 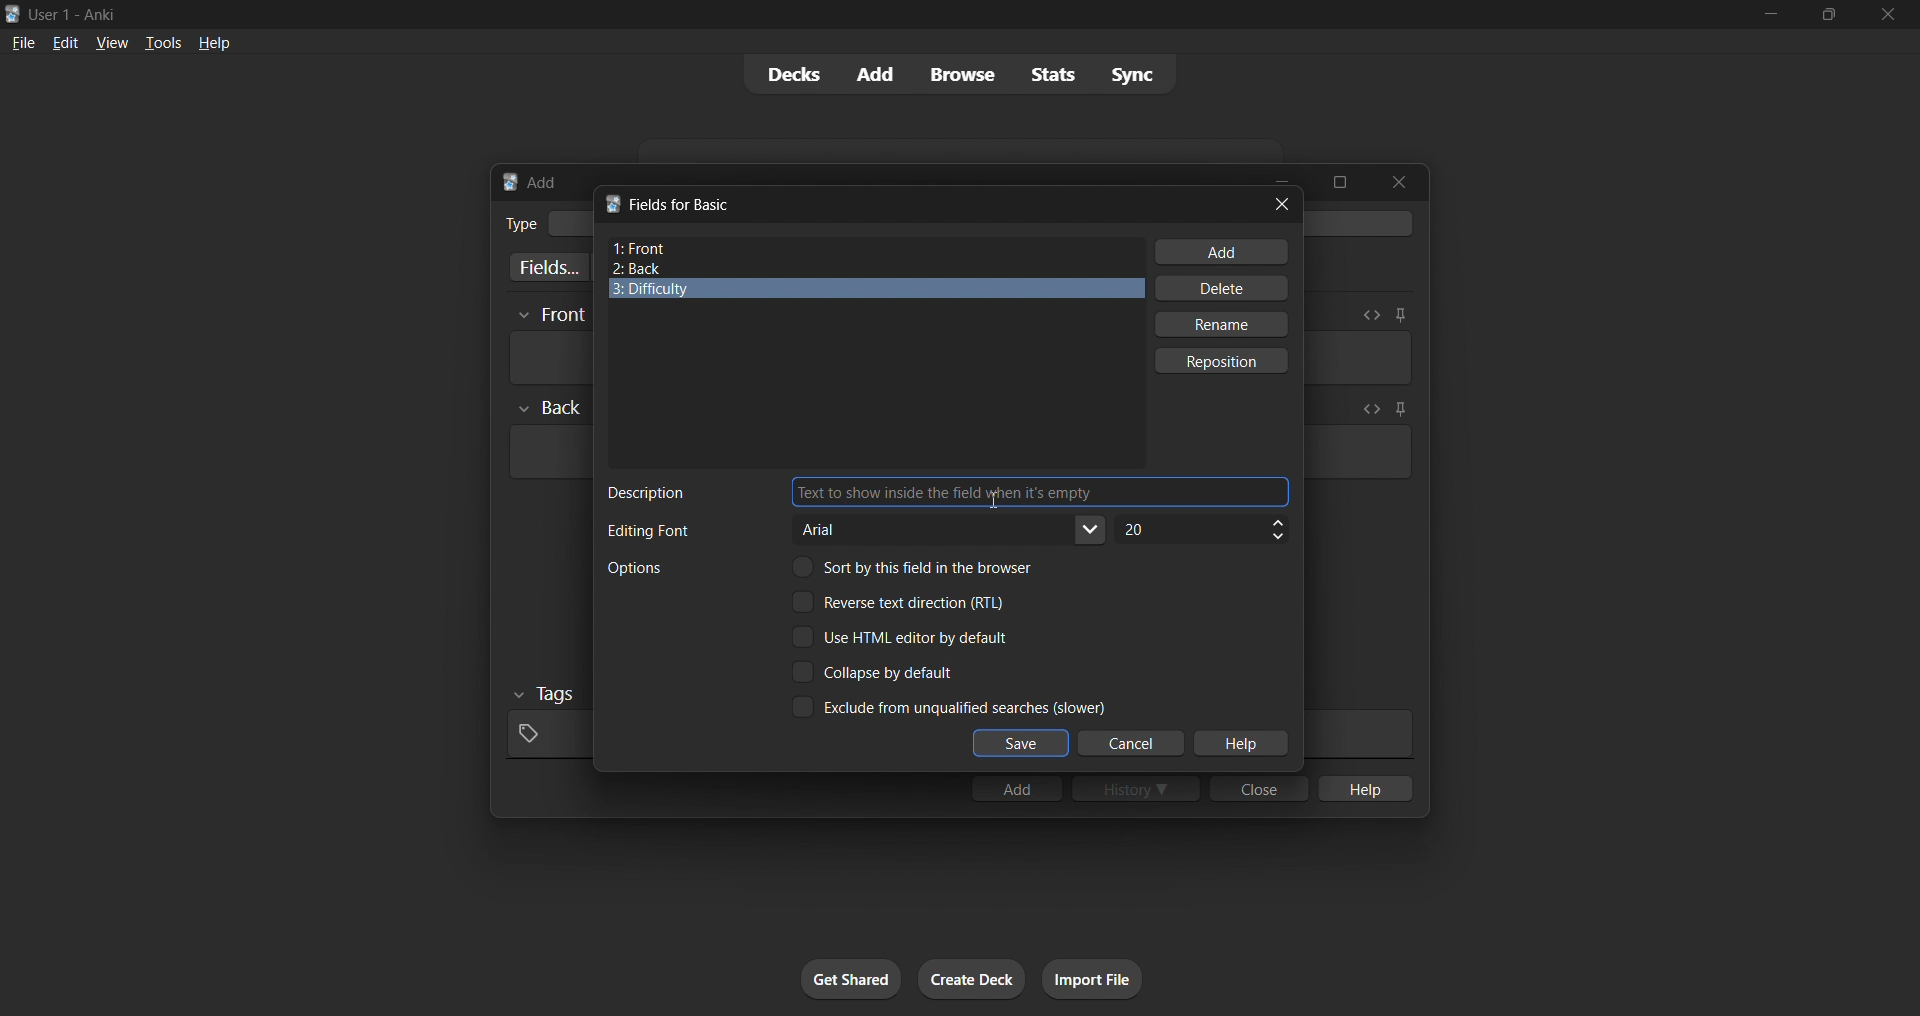 I want to click on Text, so click(x=634, y=568).